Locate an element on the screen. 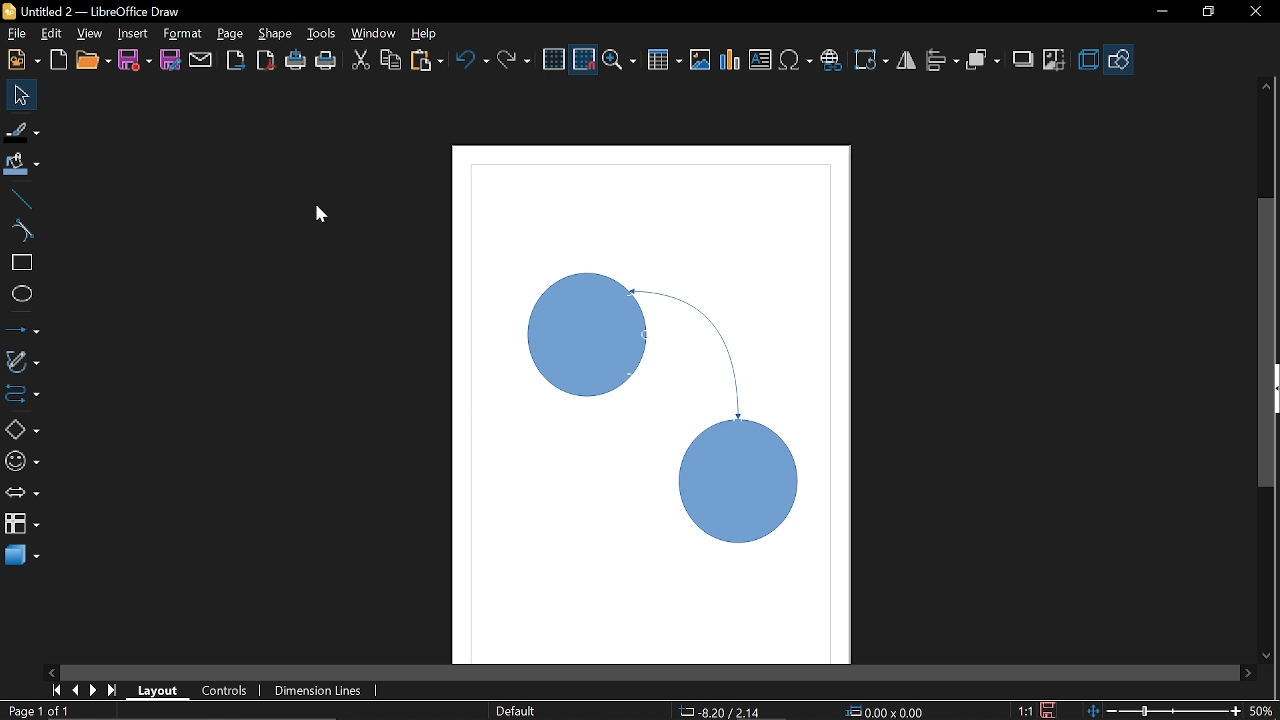 The height and width of the screenshot is (720, 1280). Grid is located at coordinates (554, 60).